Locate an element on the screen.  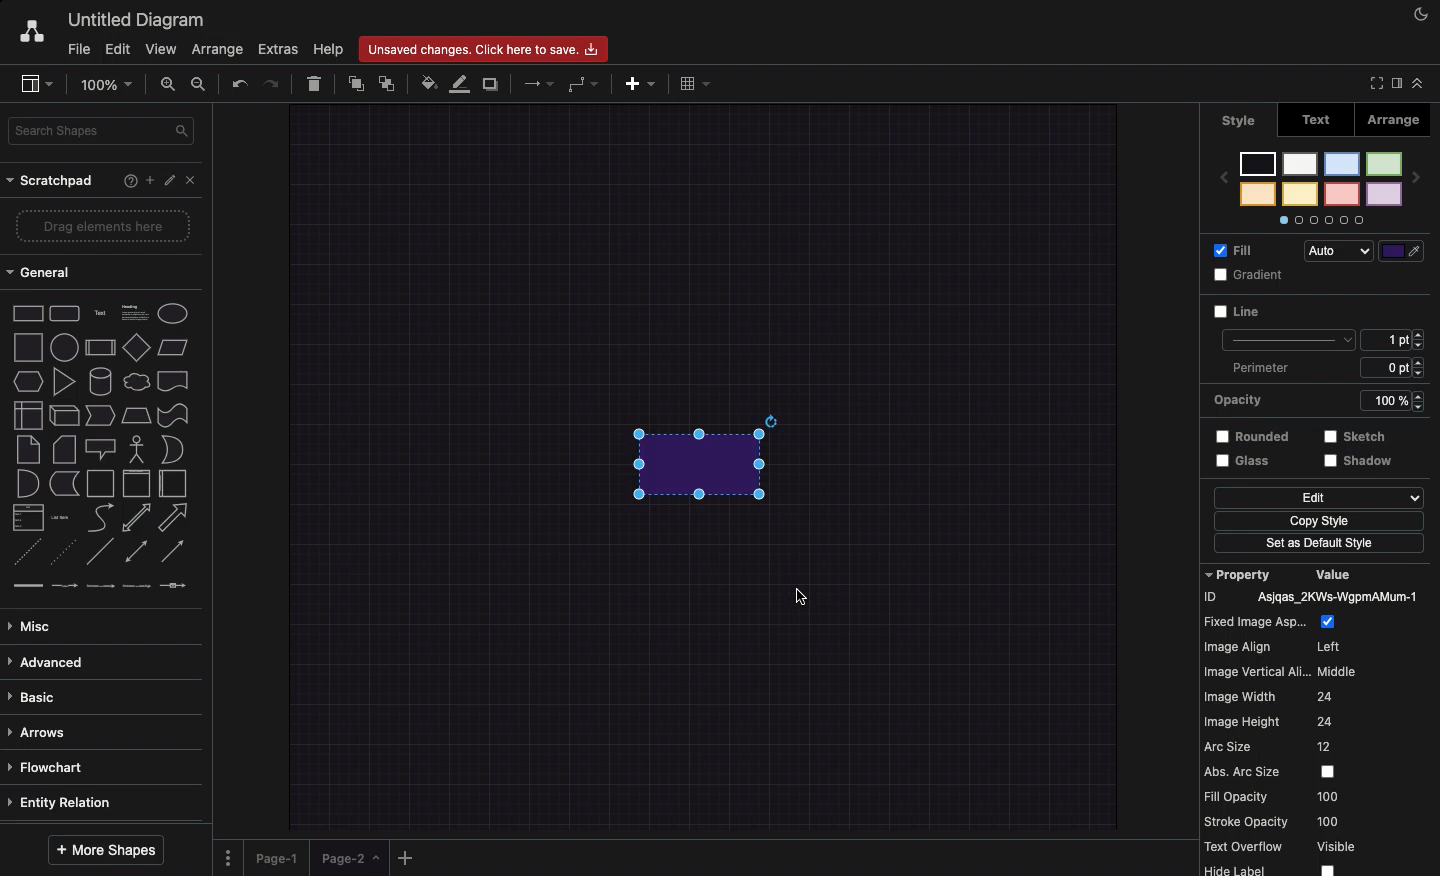
step is located at coordinates (98, 414).